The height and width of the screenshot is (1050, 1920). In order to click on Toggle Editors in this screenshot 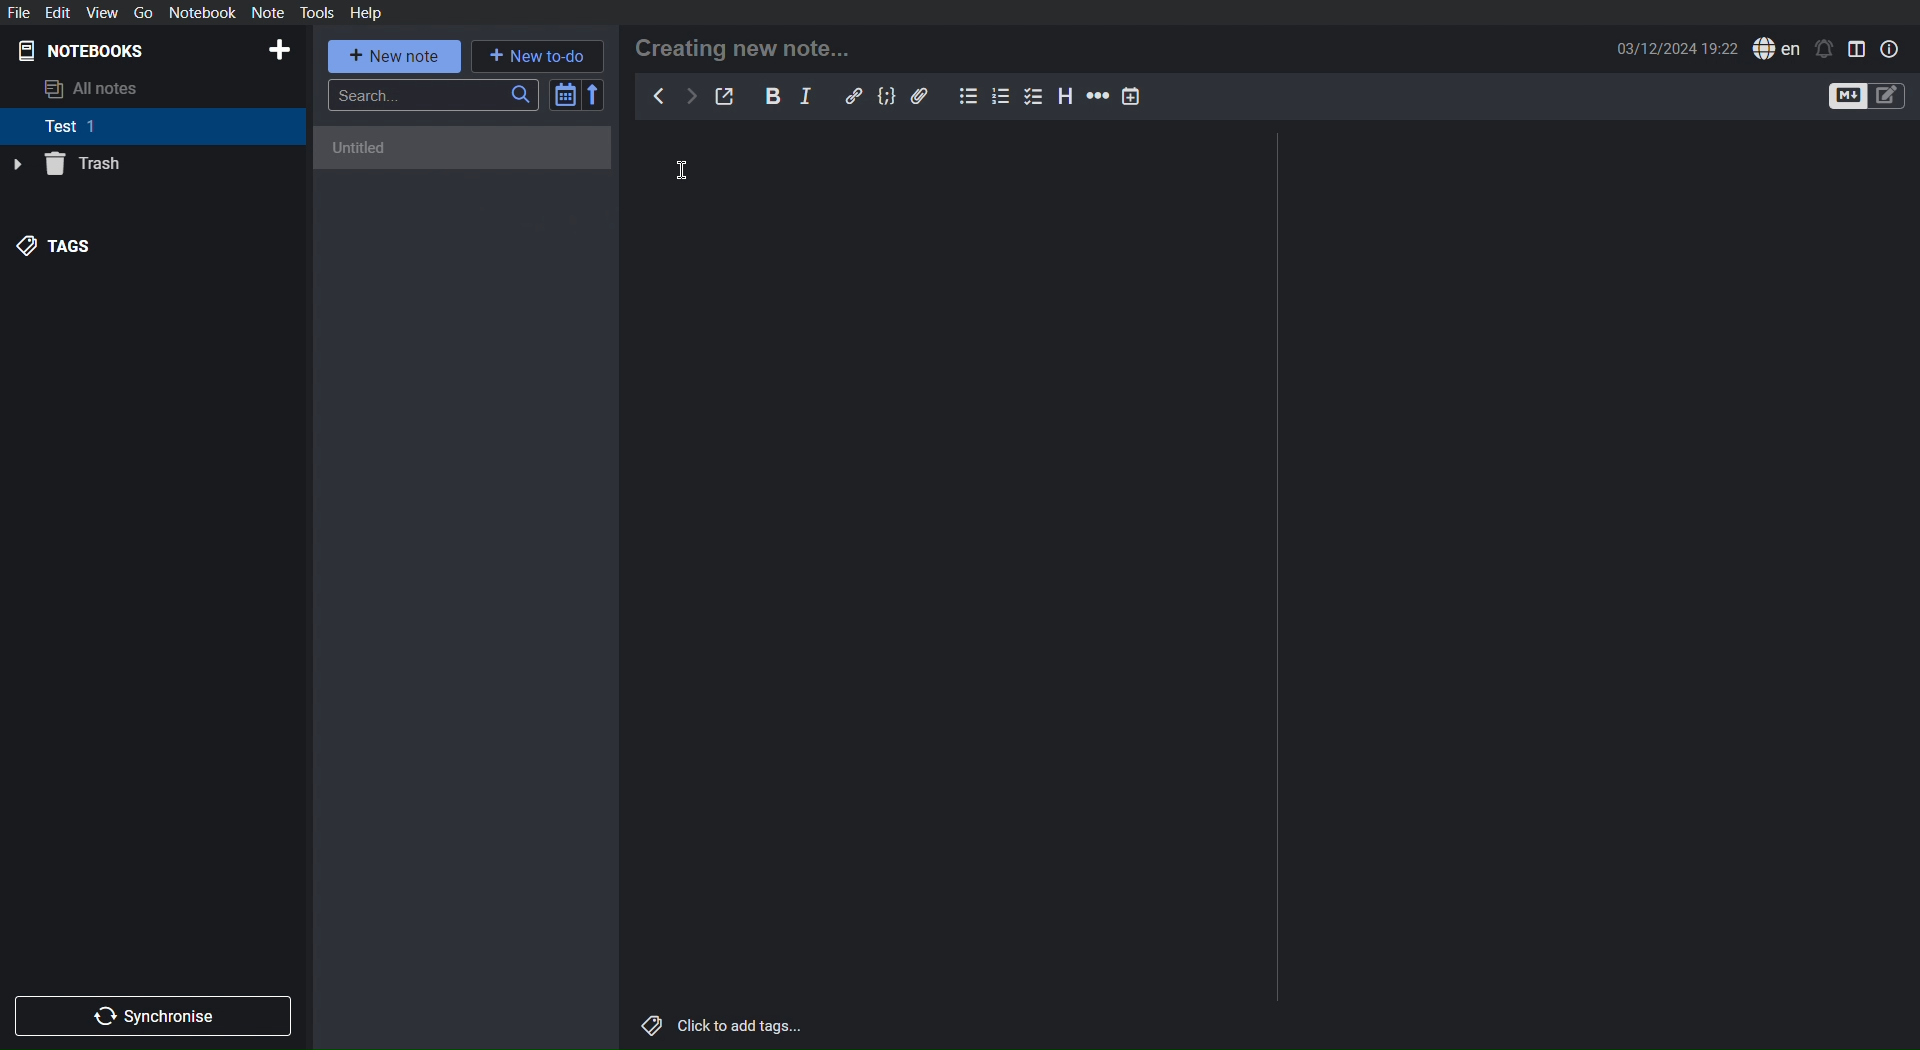, I will do `click(1865, 96)`.